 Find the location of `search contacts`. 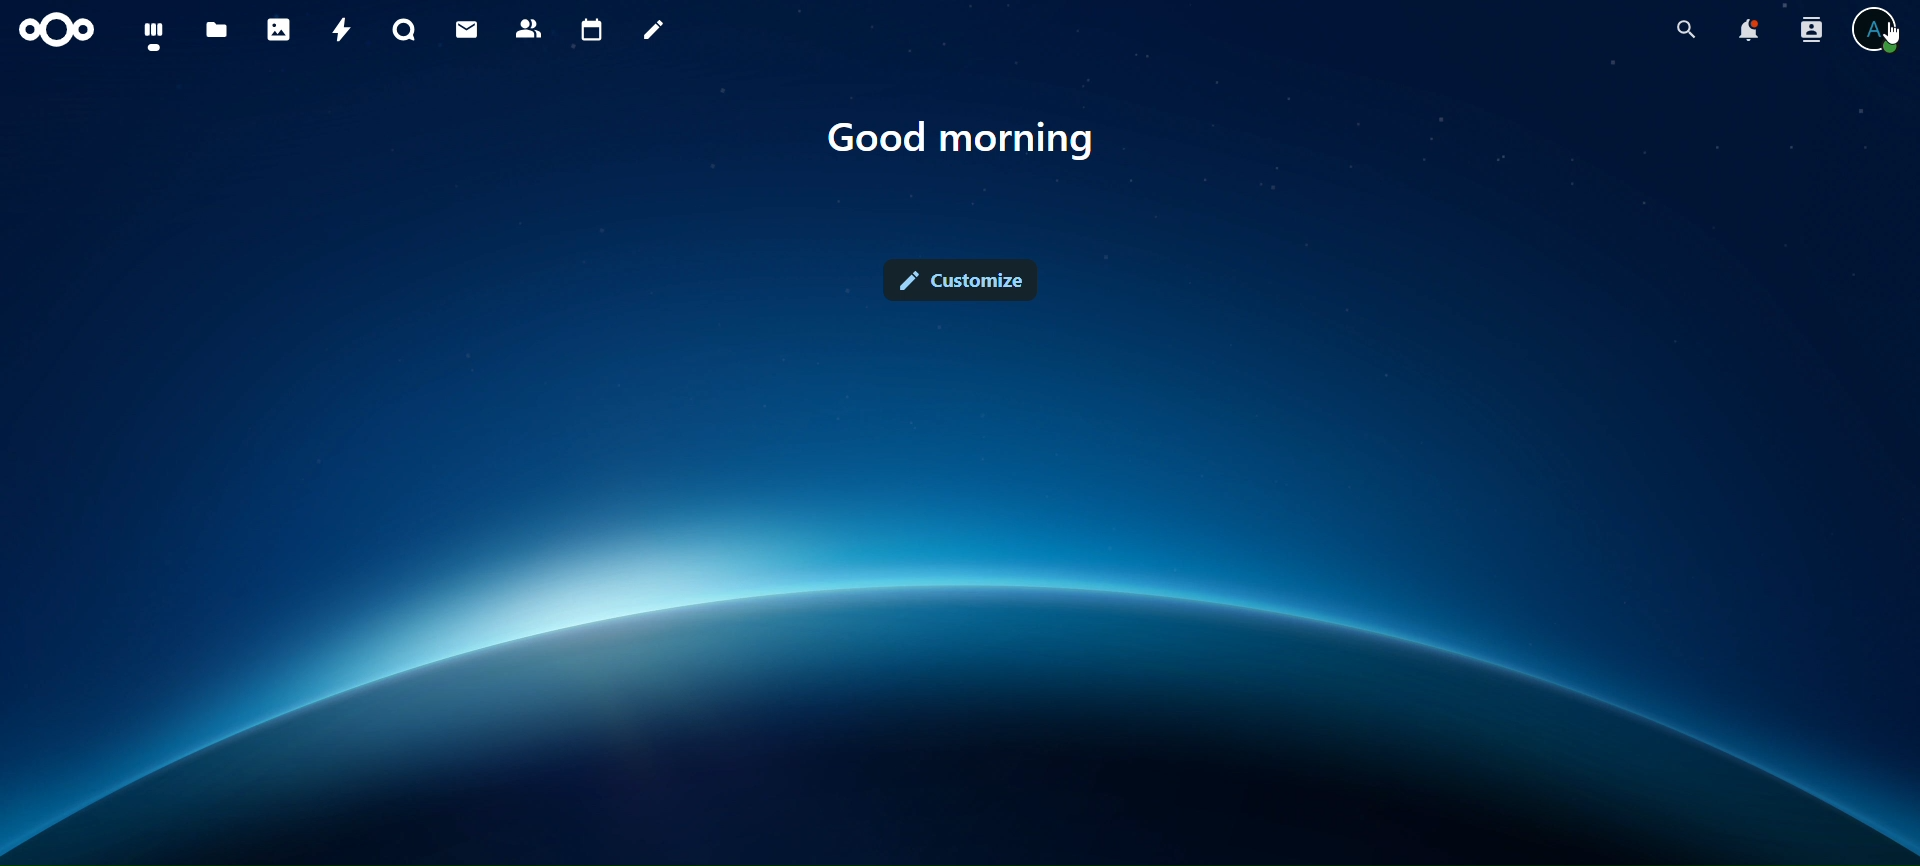

search contacts is located at coordinates (1812, 28).